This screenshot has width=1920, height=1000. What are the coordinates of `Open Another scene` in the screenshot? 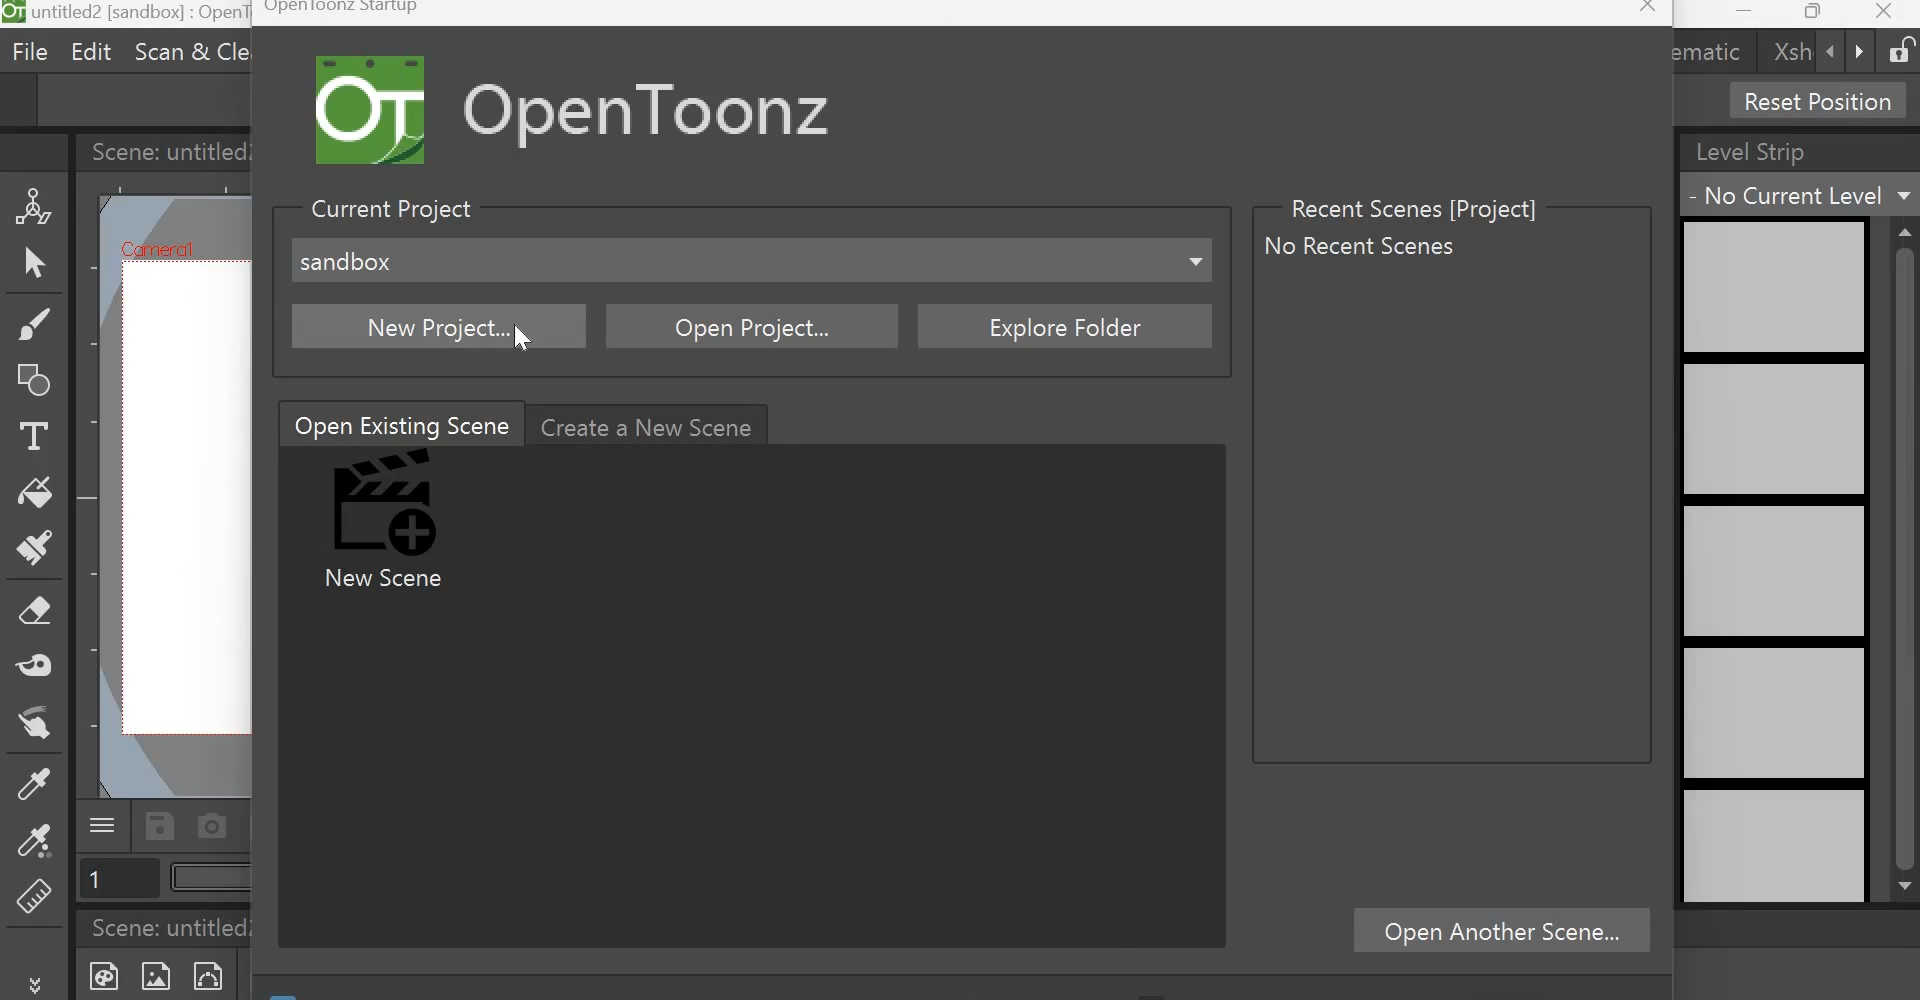 It's located at (1493, 929).